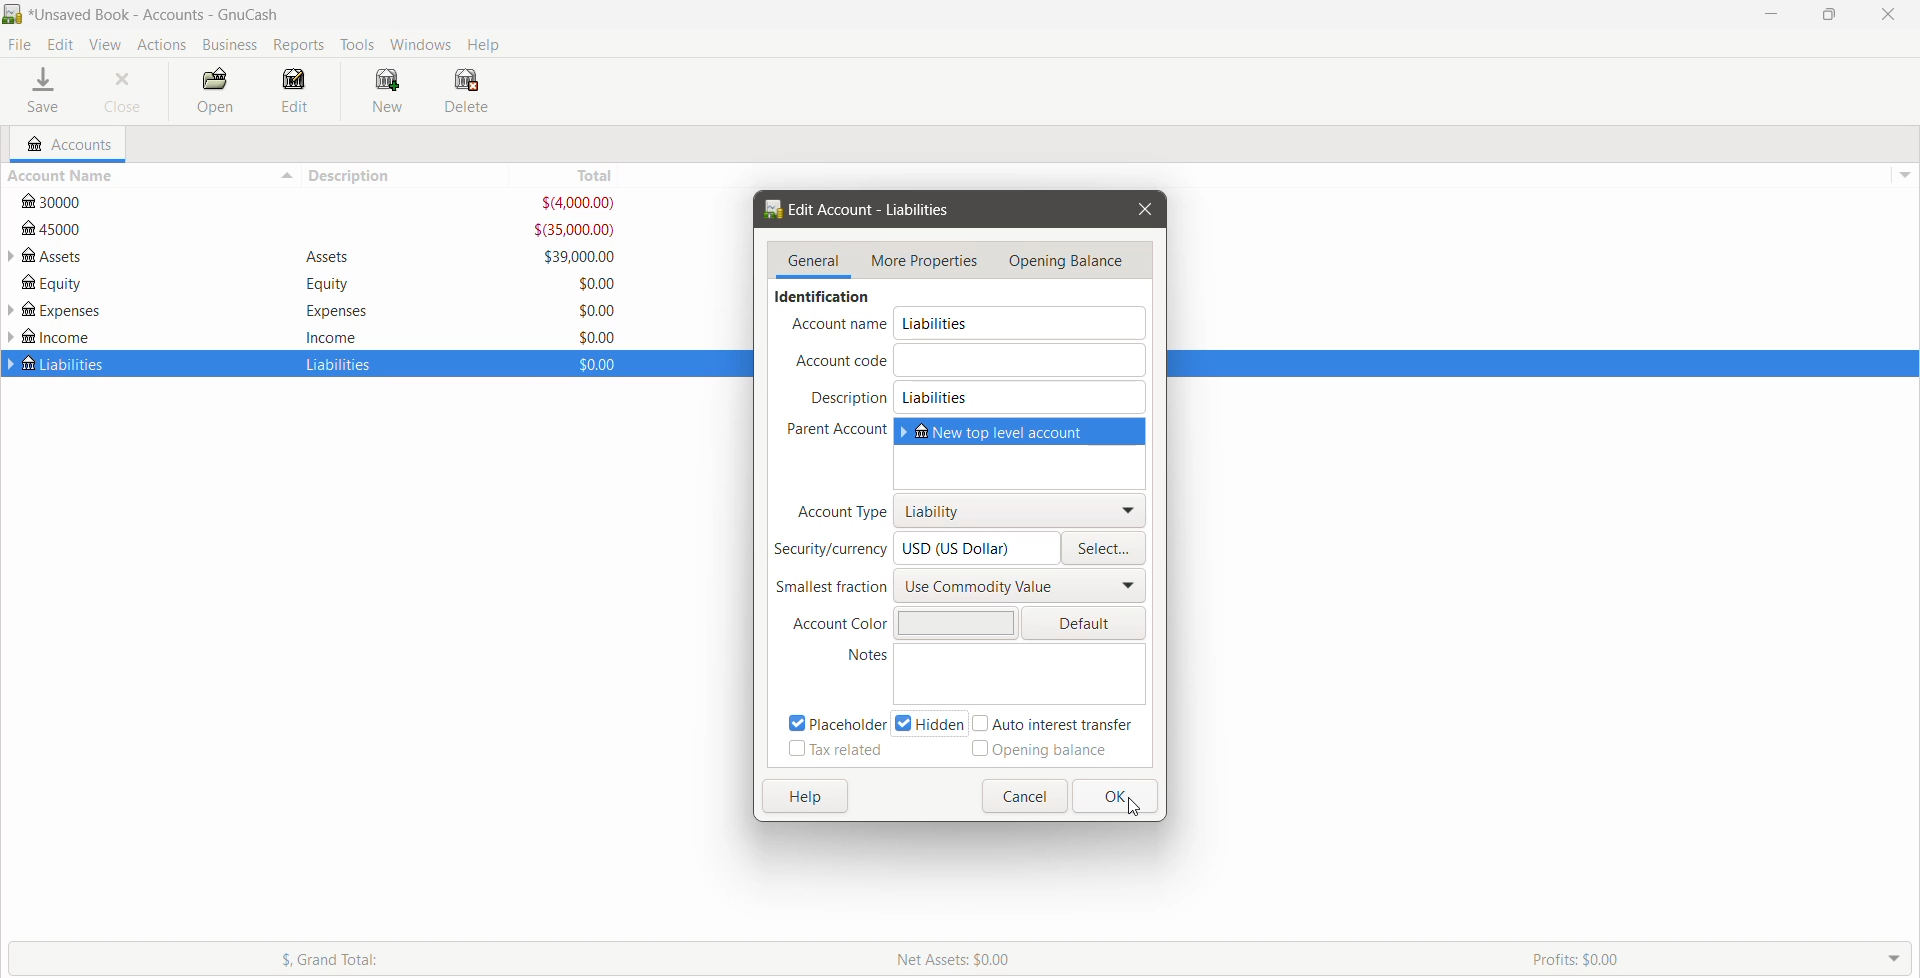 The height and width of the screenshot is (978, 1920). Describe the element at coordinates (1829, 15) in the screenshot. I see `Restore Down` at that location.